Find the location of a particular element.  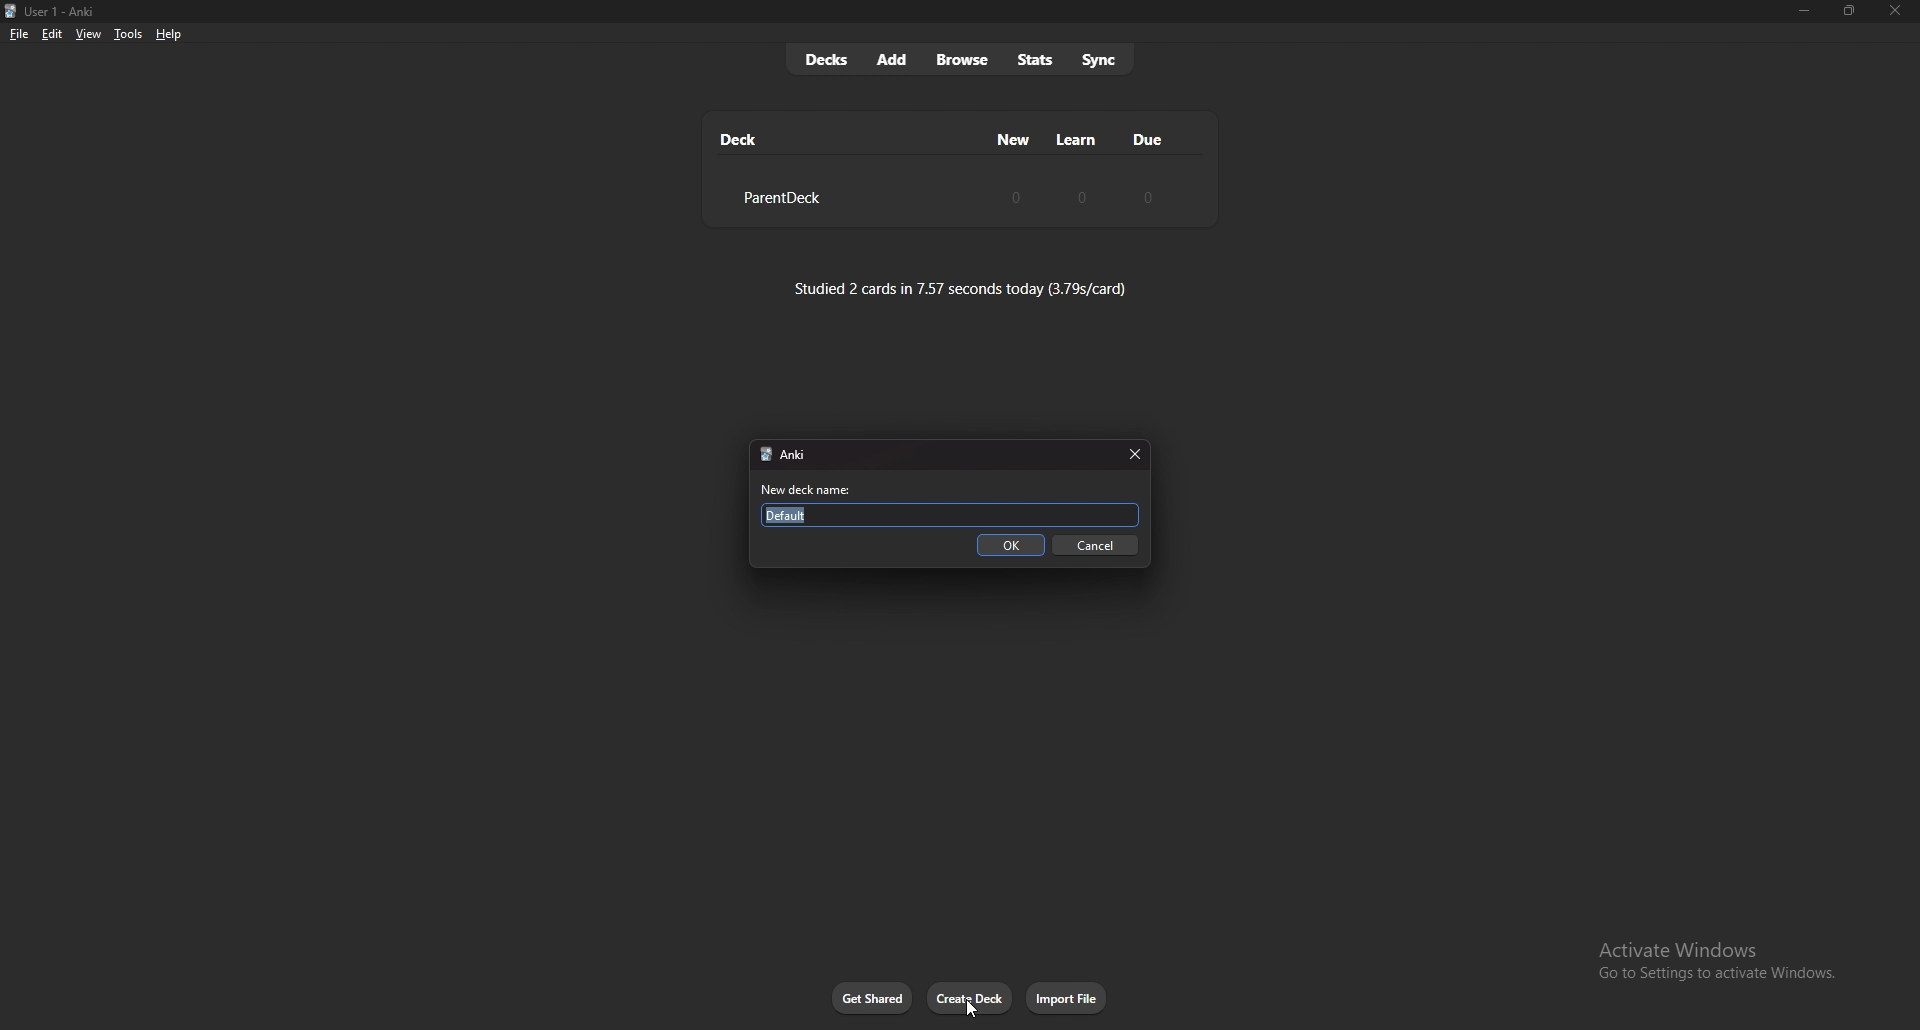

close is located at coordinates (1133, 455).